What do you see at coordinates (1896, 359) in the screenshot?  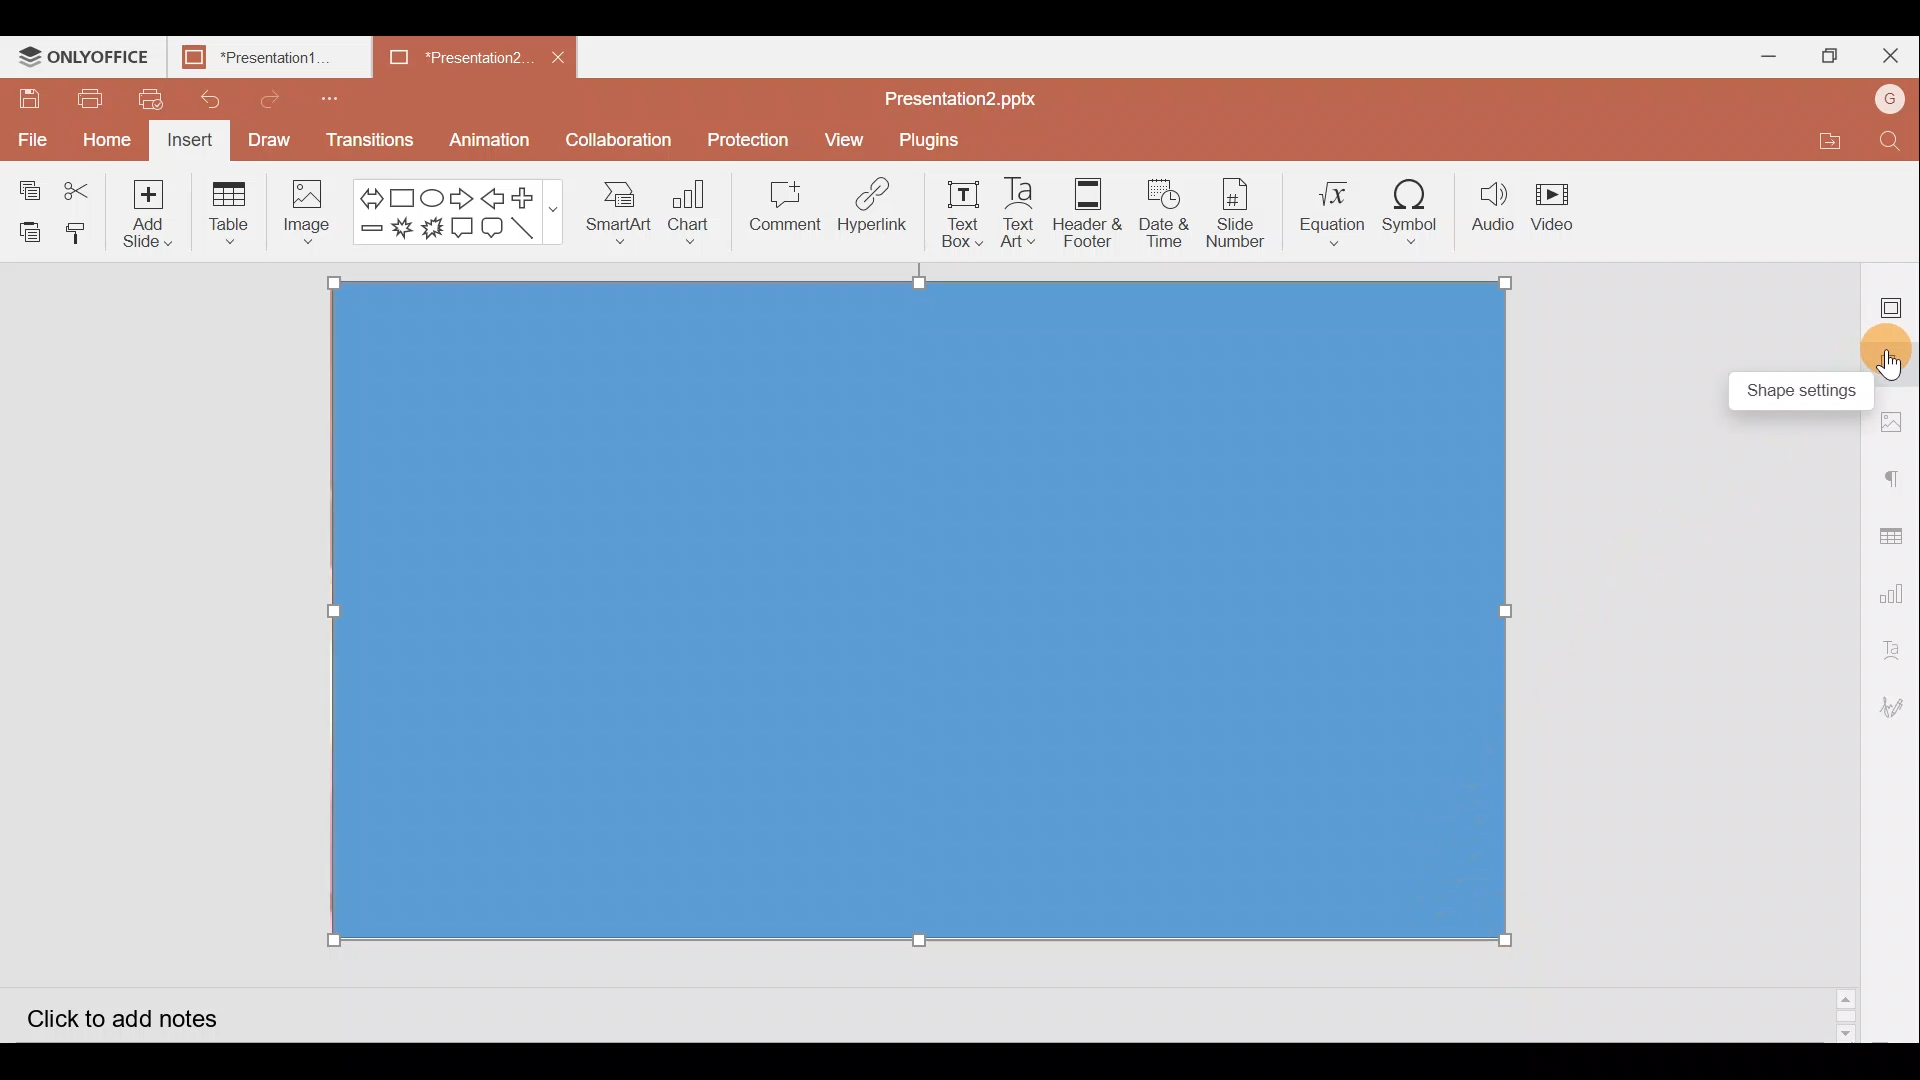 I see `Shape settings` at bounding box center [1896, 359].